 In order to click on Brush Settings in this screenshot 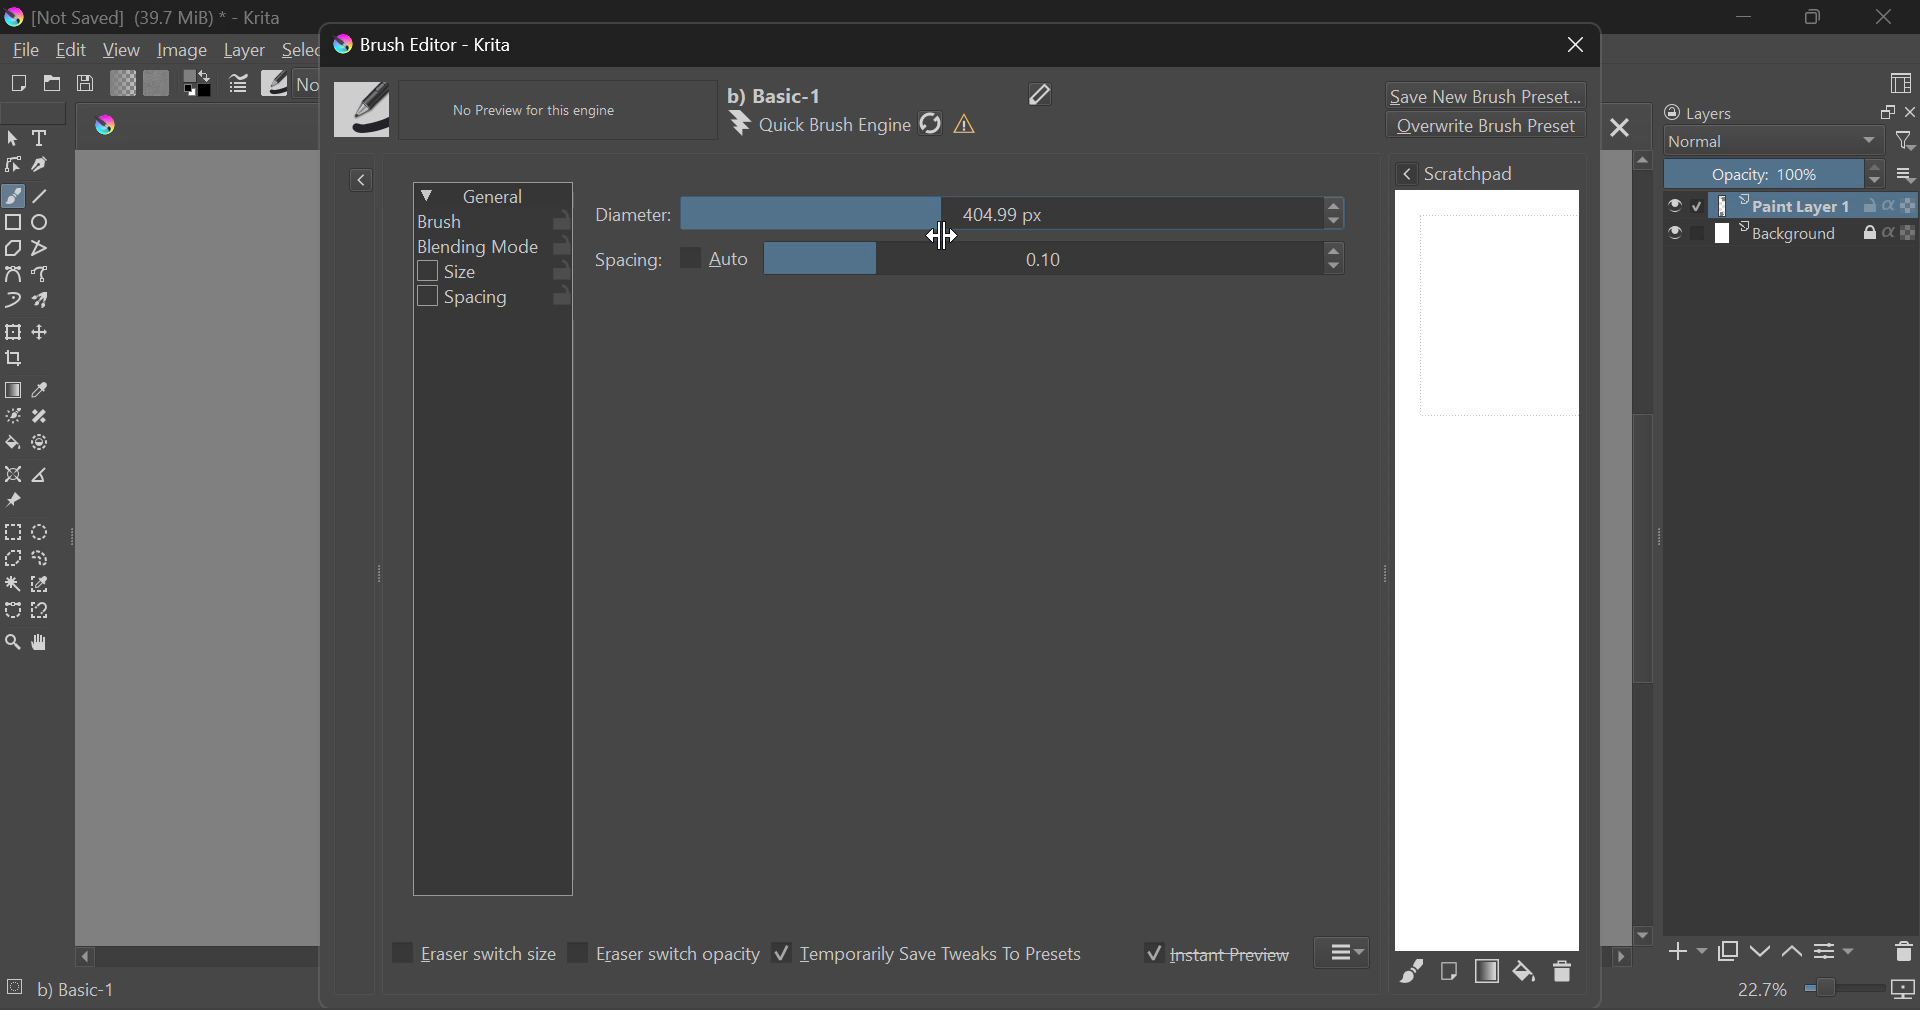, I will do `click(239, 84)`.